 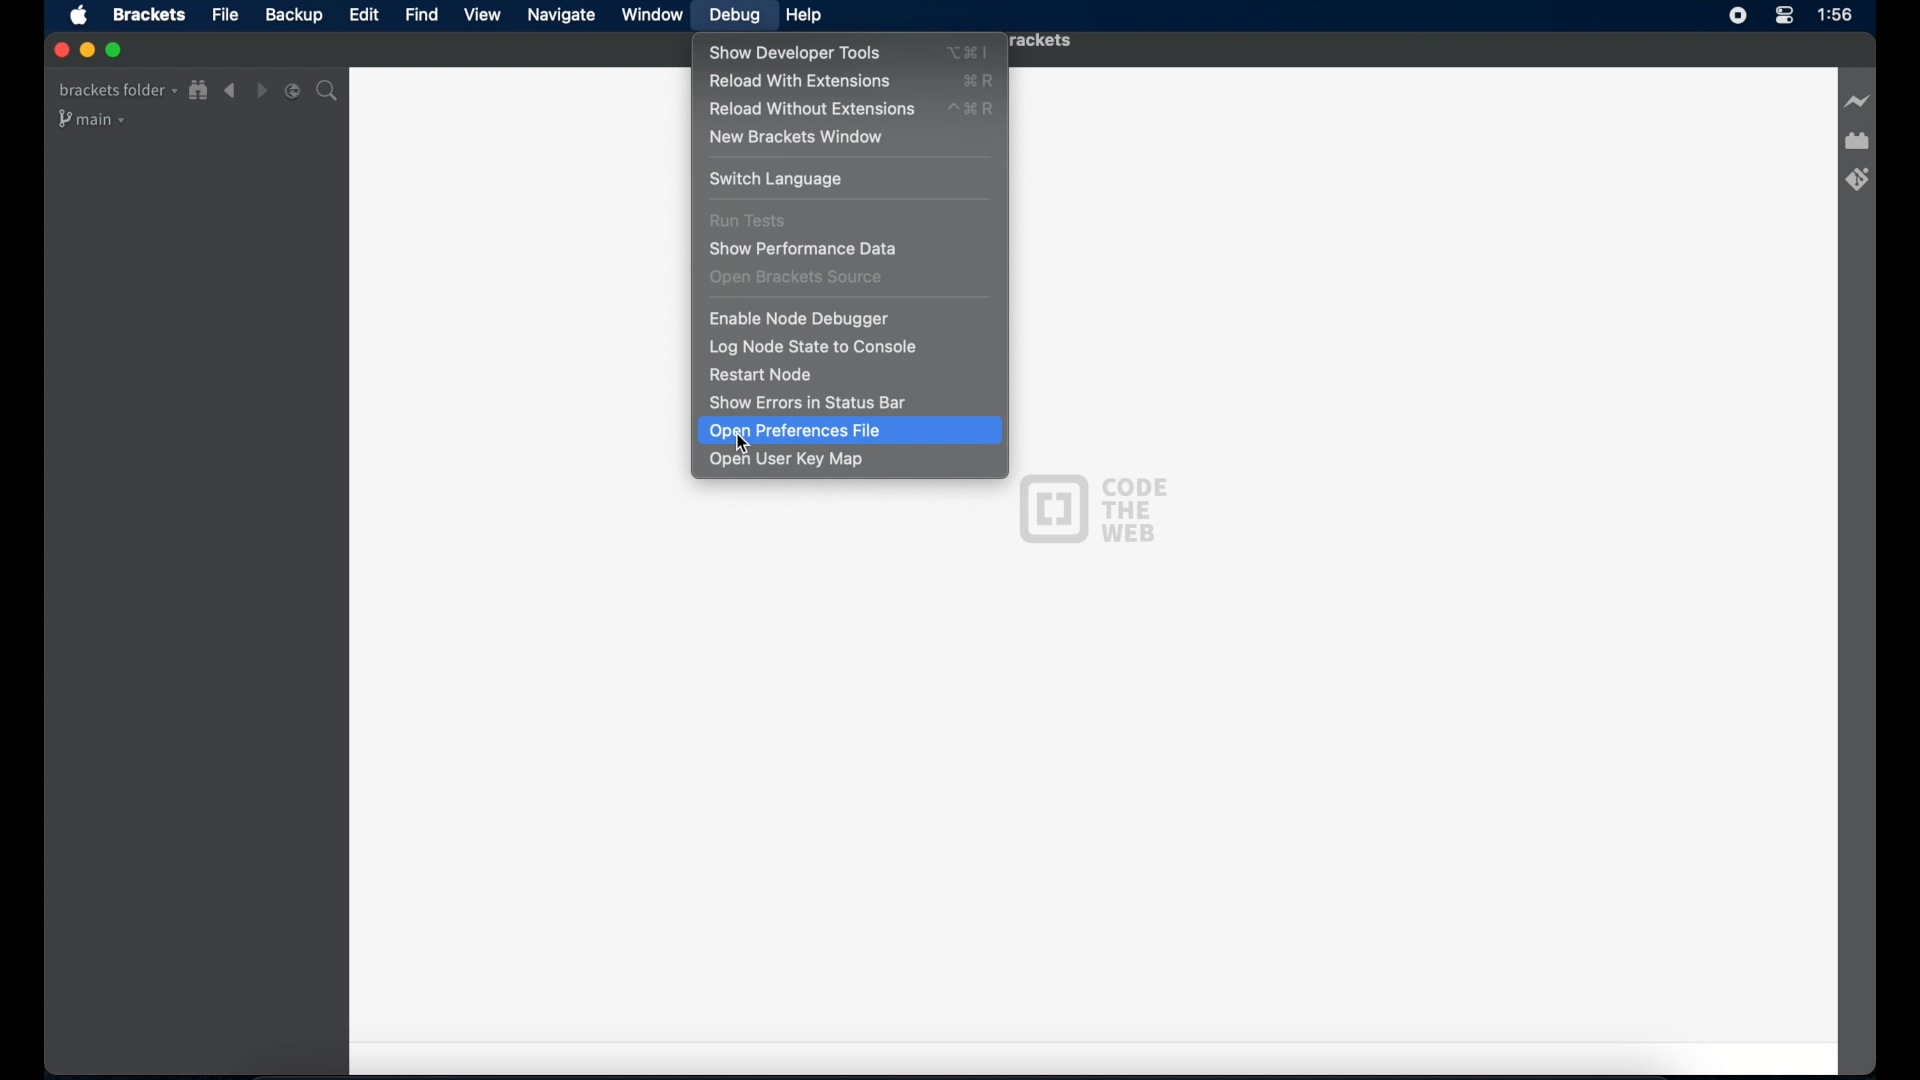 What do you see at coordinates (969, 52) in the screenshot?
I see `Xl` at bounding box center [969, 52].